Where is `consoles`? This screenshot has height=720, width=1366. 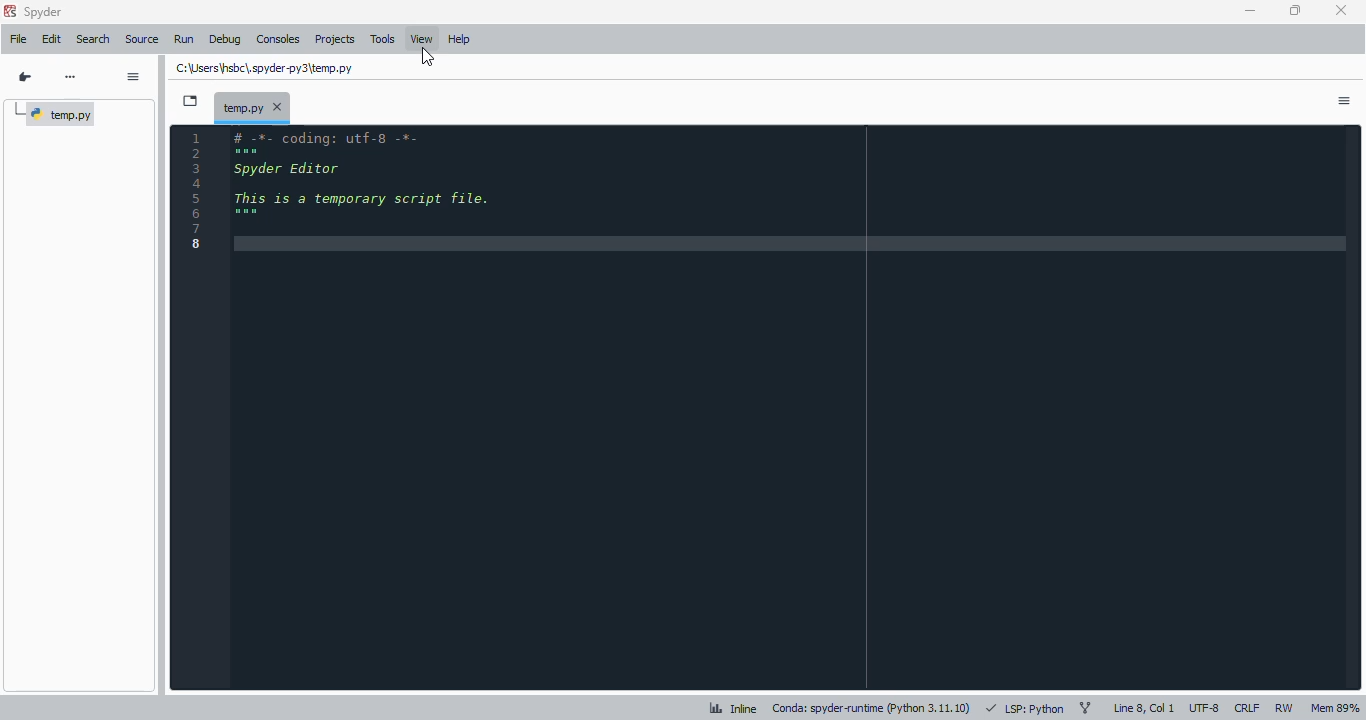 consoles is located at coordinates (279, 40).